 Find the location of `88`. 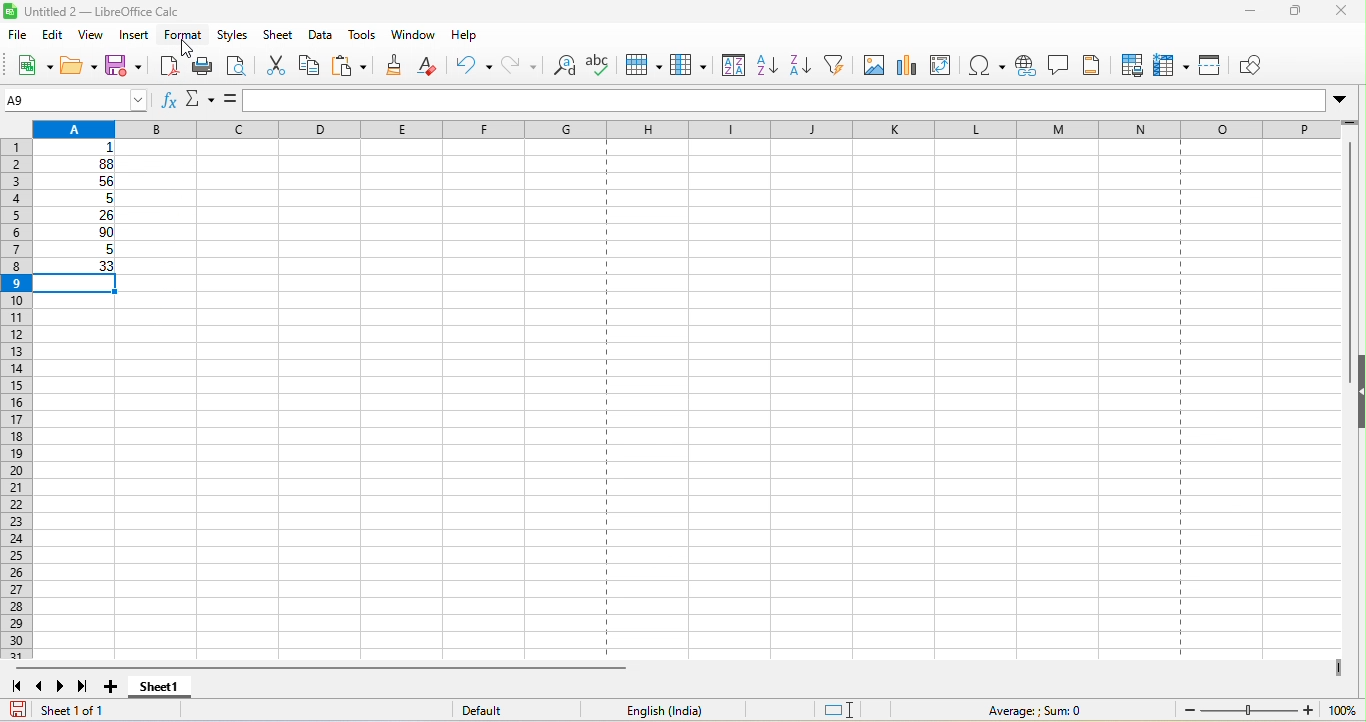

88 is located at coordinates (77, 164).